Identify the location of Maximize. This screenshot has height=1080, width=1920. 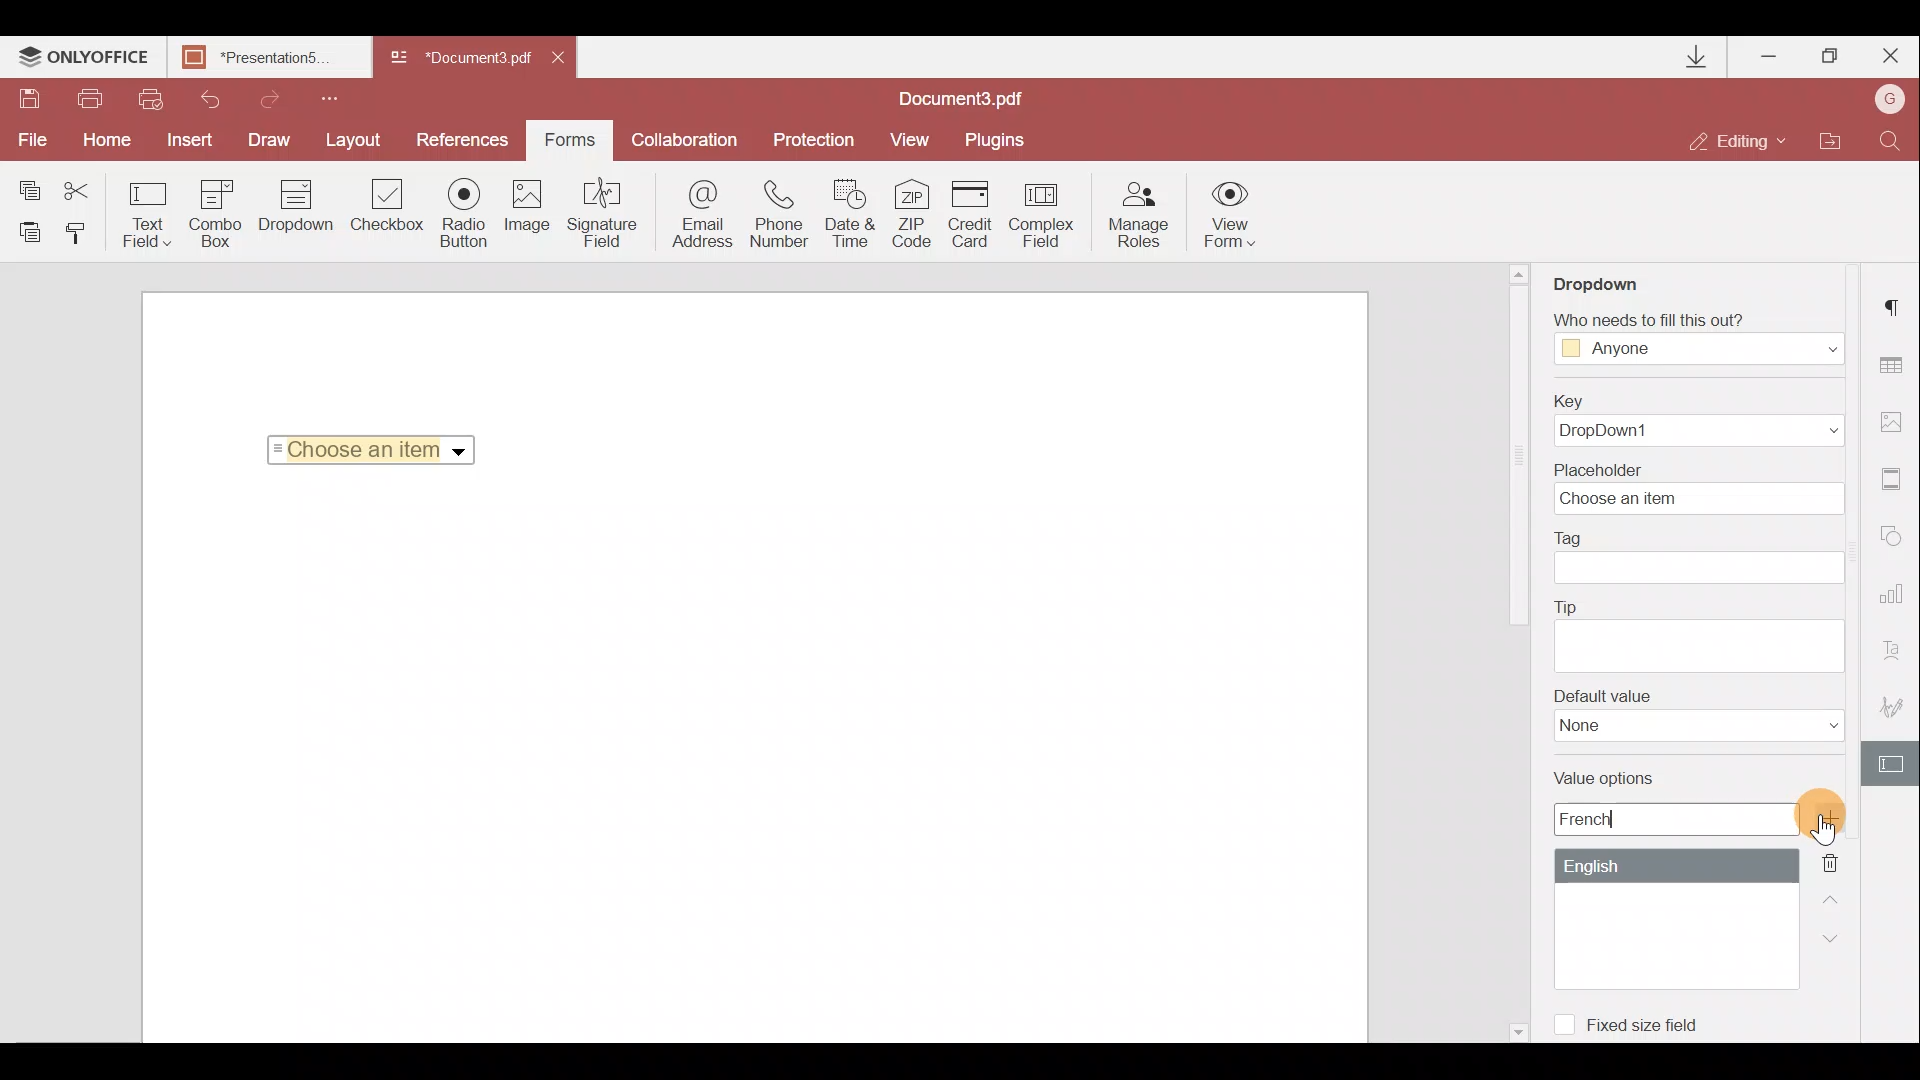
(1831, 56).